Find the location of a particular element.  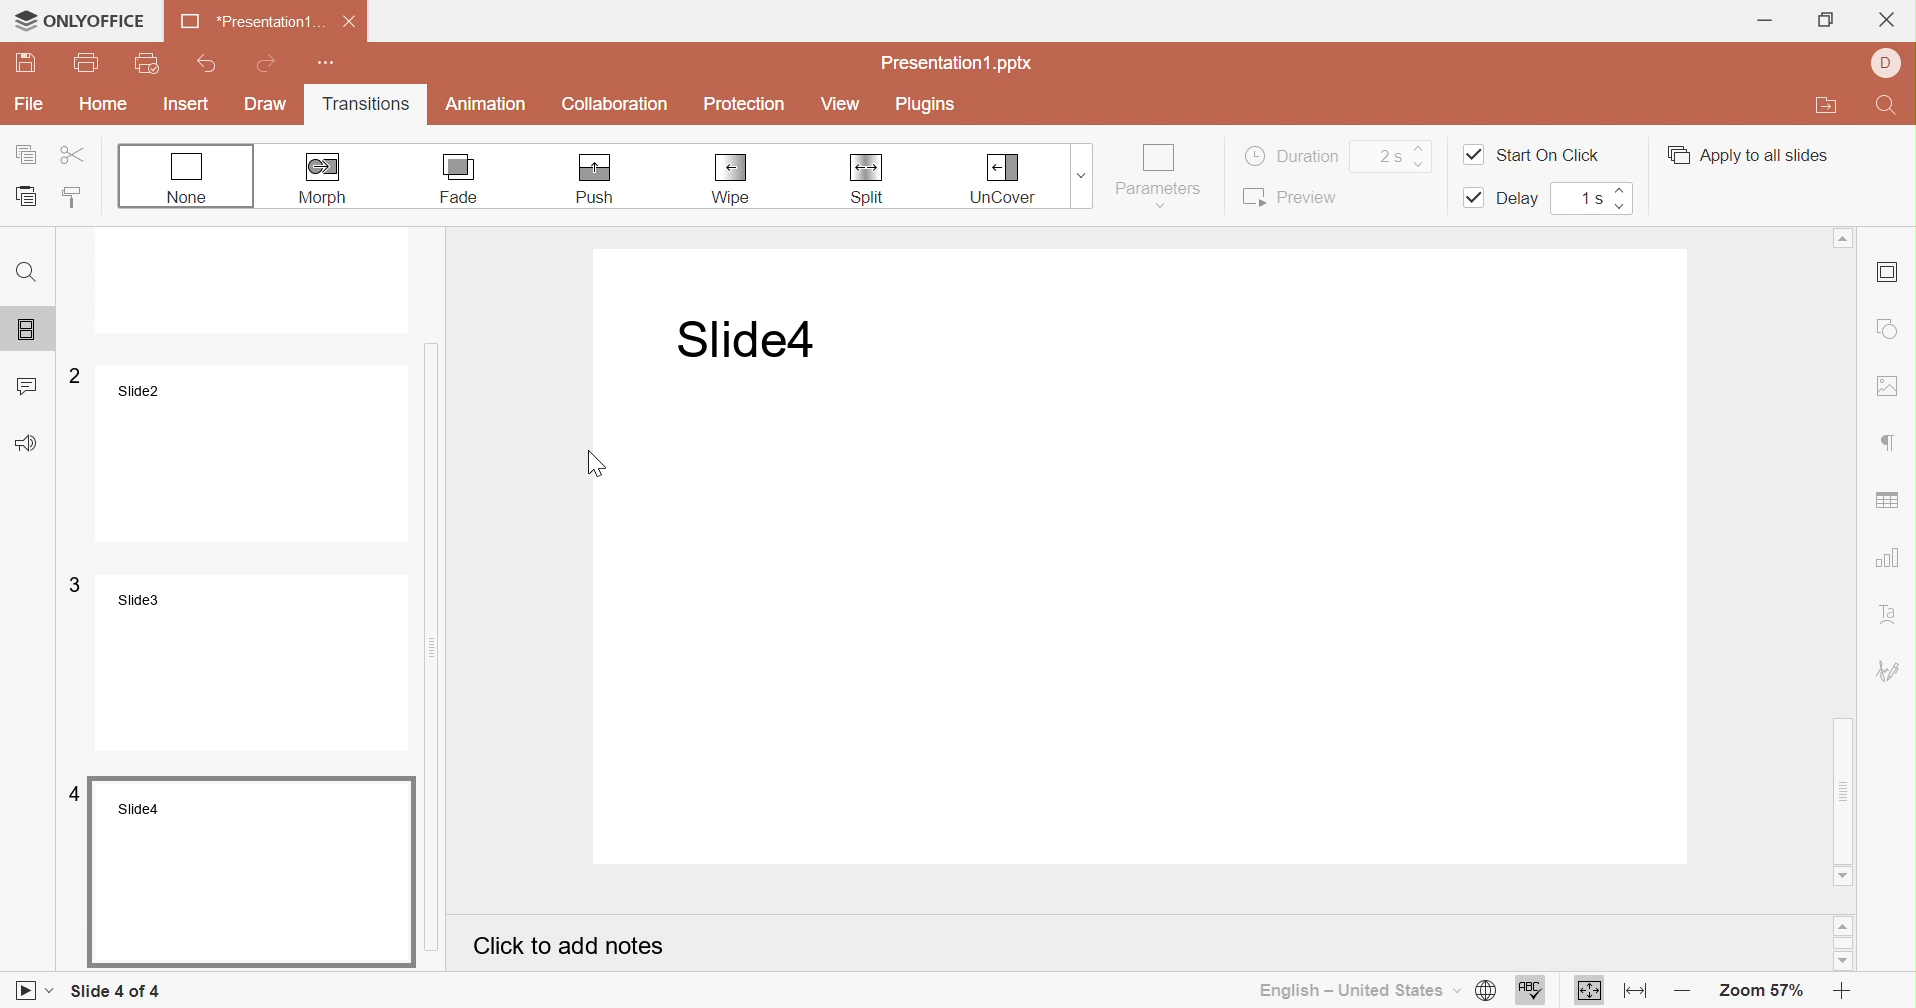

English - United States is located at coordinates (1357, 992).